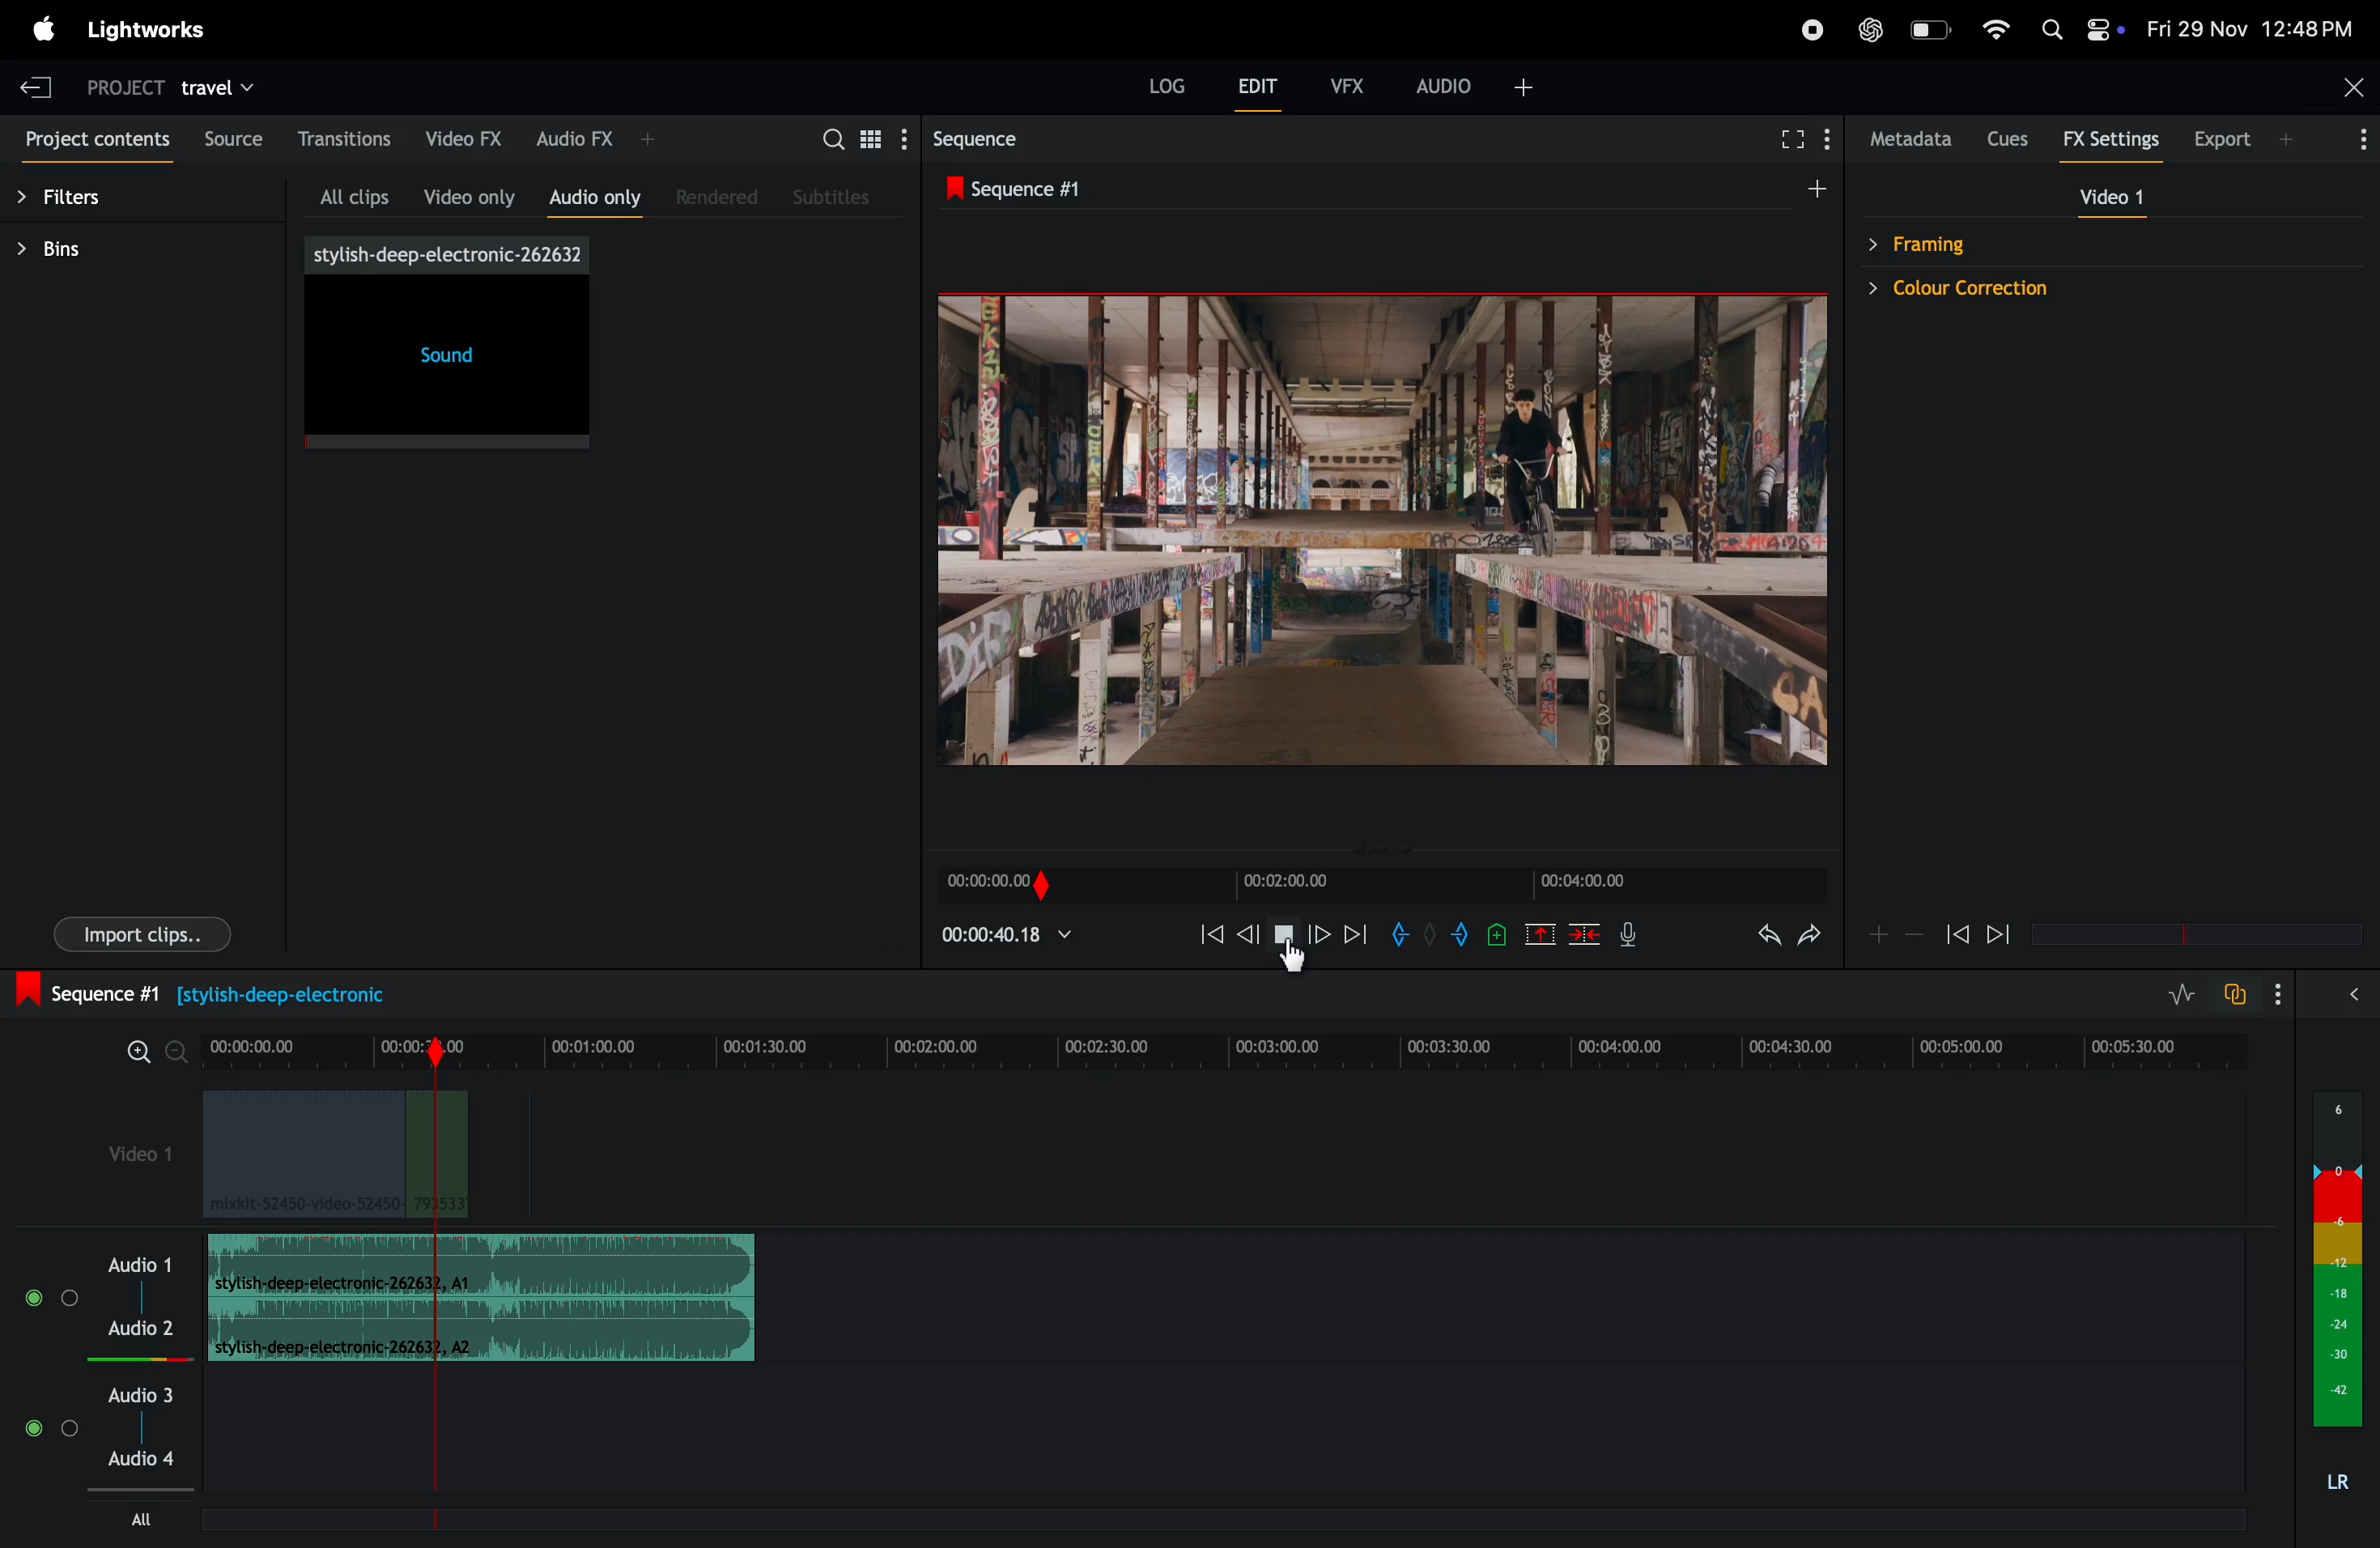 The height and width of the screenshot is (1548, 2380). I want to click on show menu, so click(1835, 137).